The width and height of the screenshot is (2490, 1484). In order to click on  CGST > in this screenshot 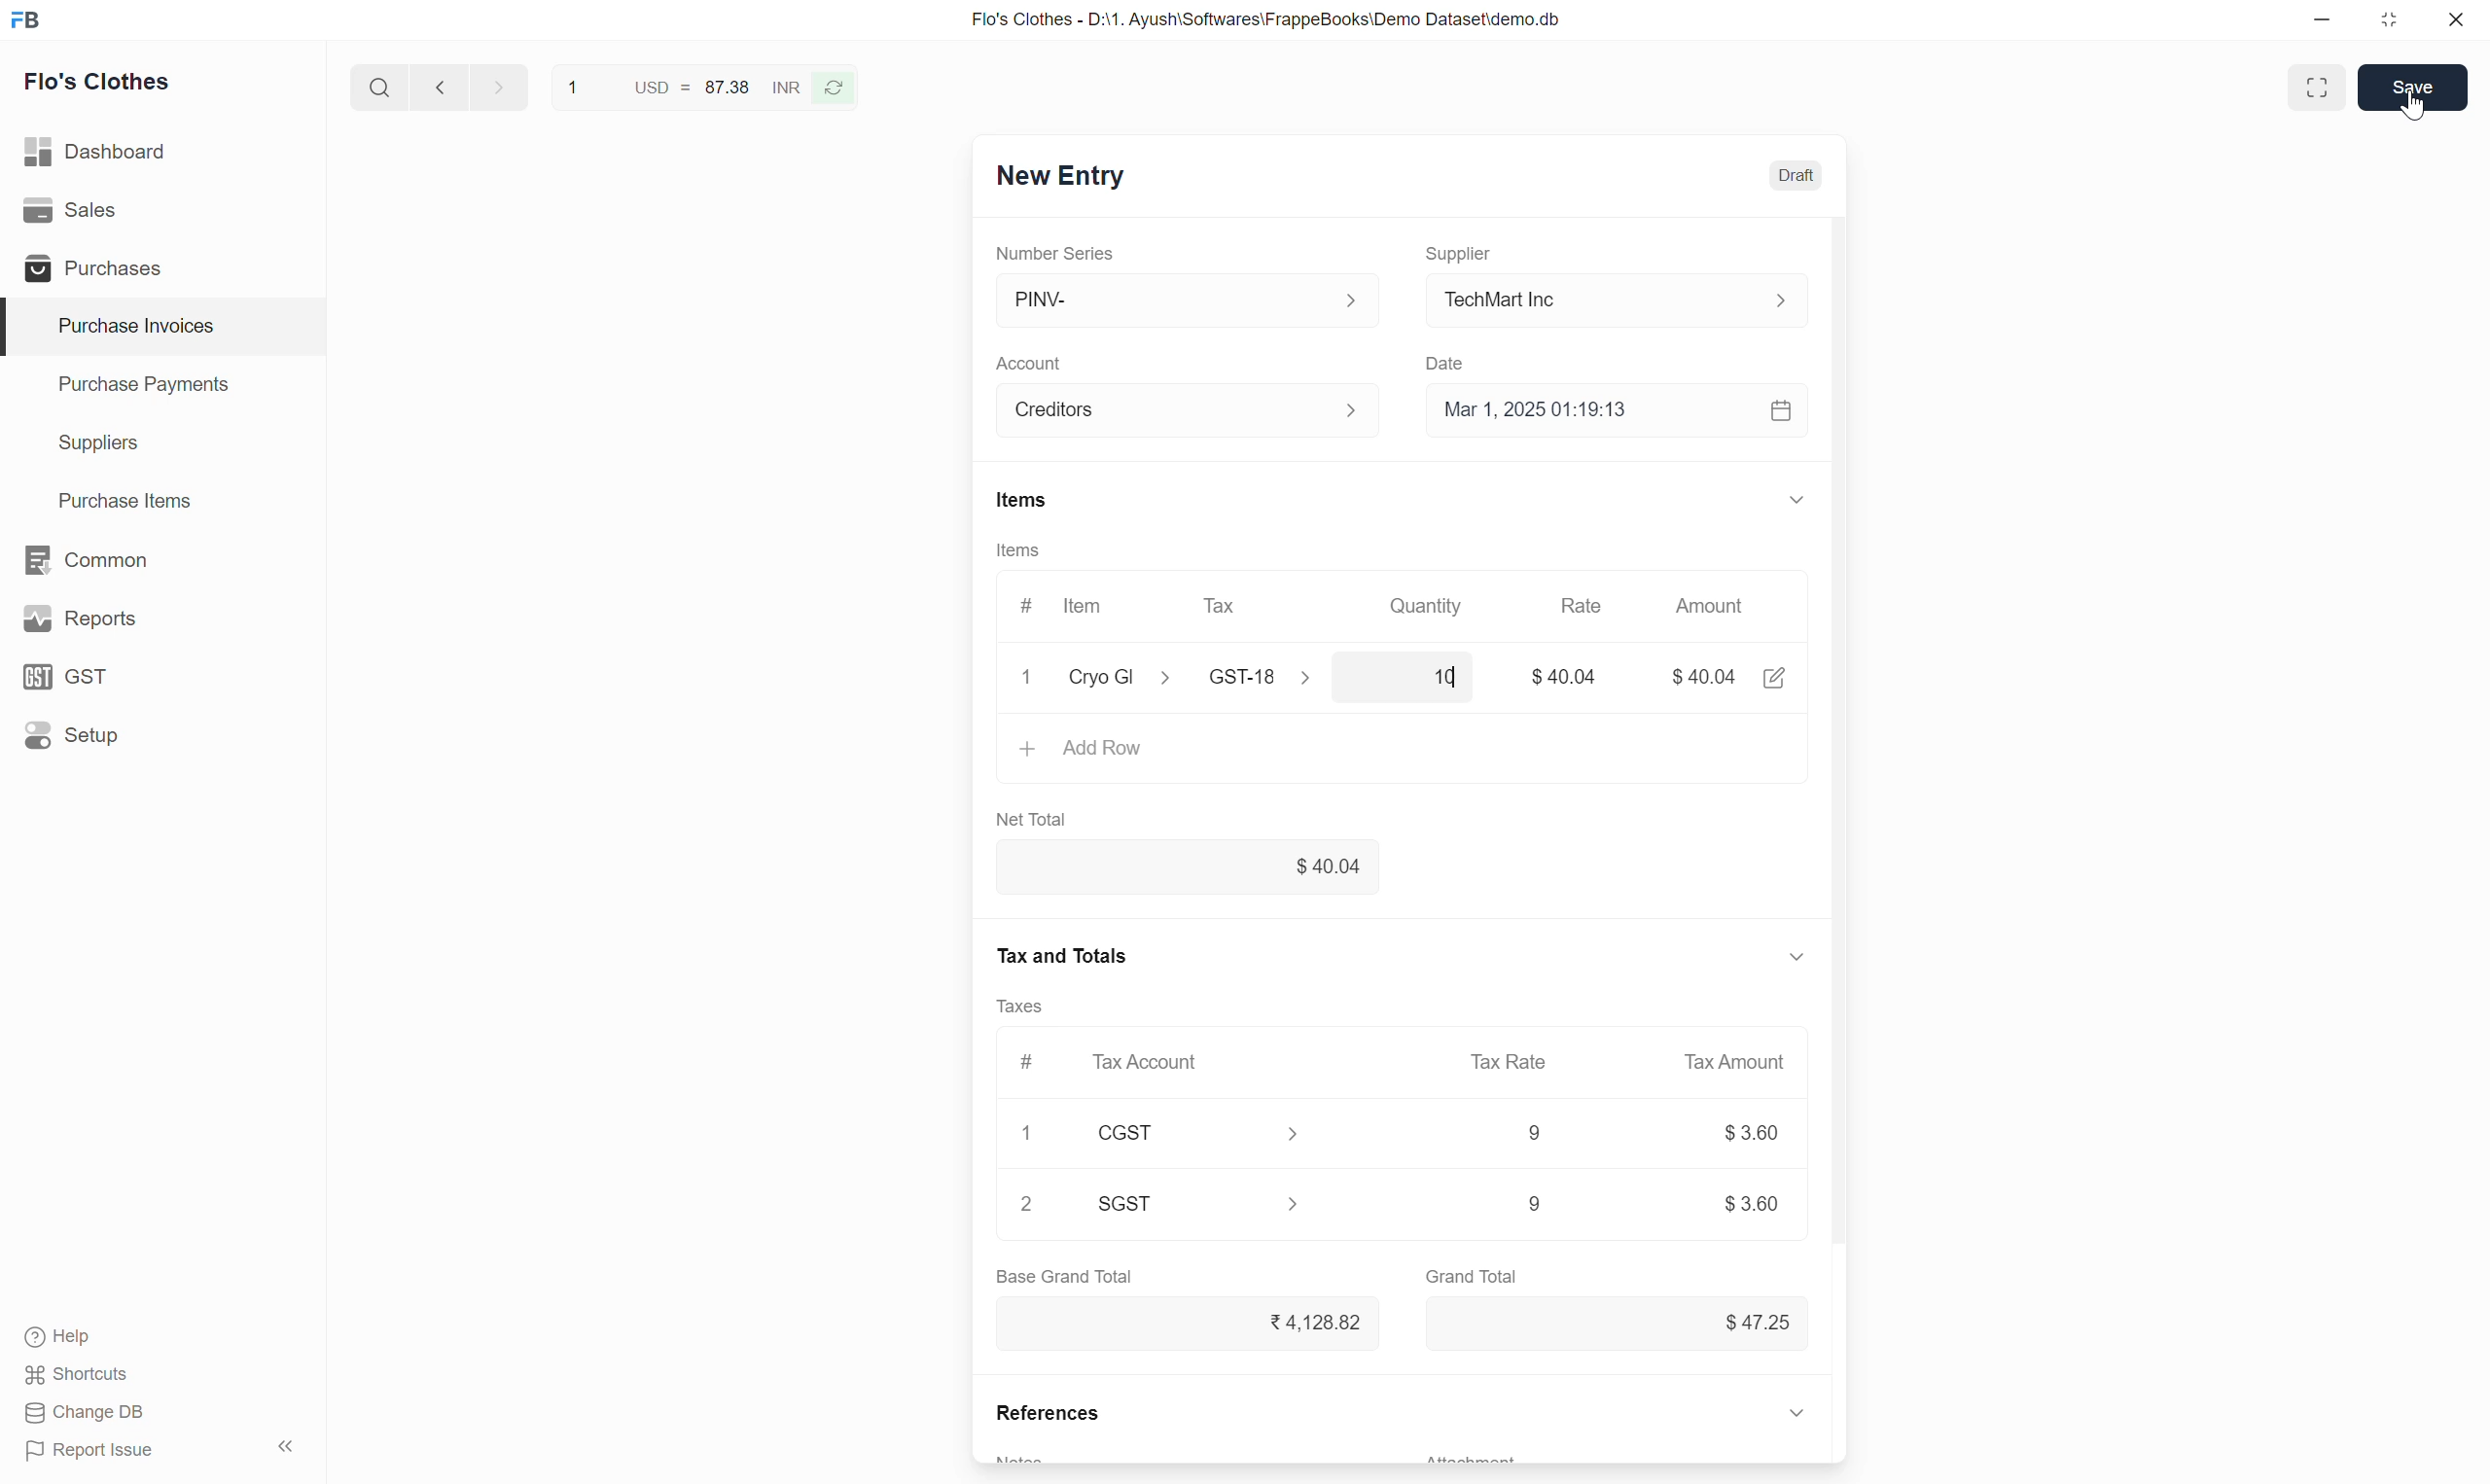, I will do `click(1206, 1136)`.